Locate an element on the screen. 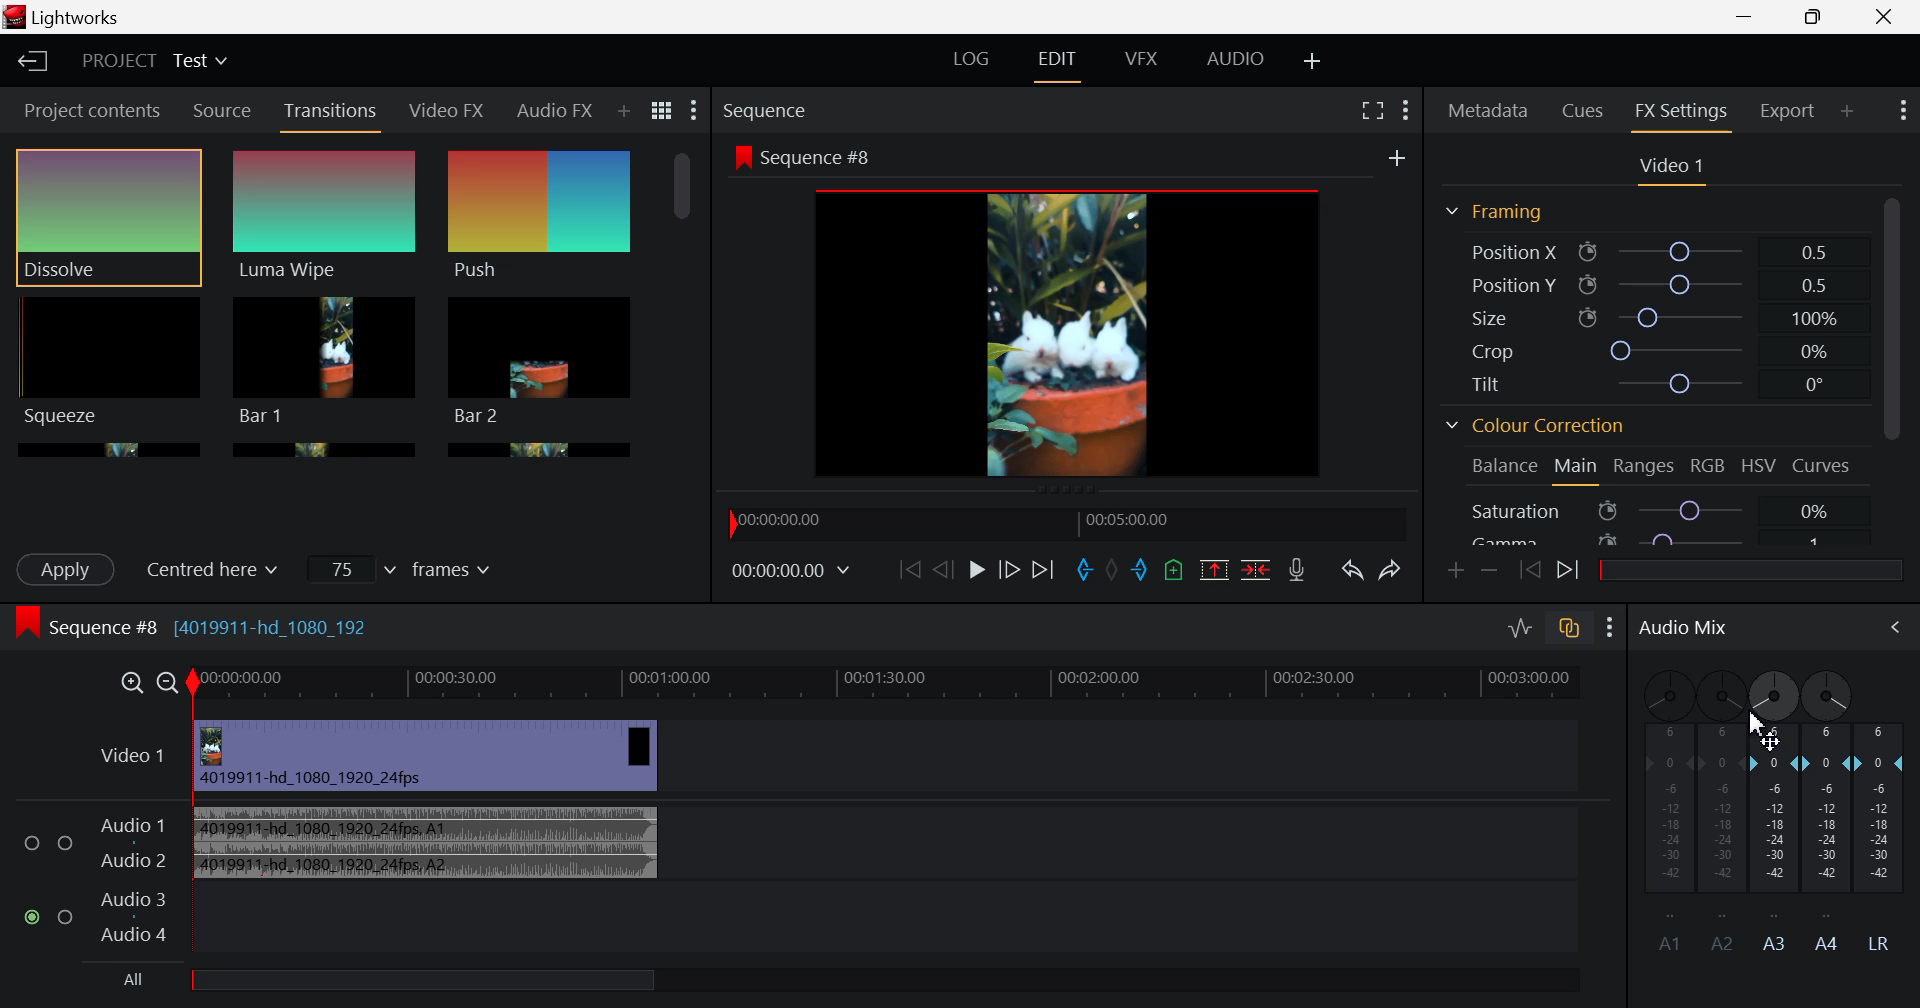 This screenshot has width=1920, height=1008. Audio FX is located at coordinates (553, 114).